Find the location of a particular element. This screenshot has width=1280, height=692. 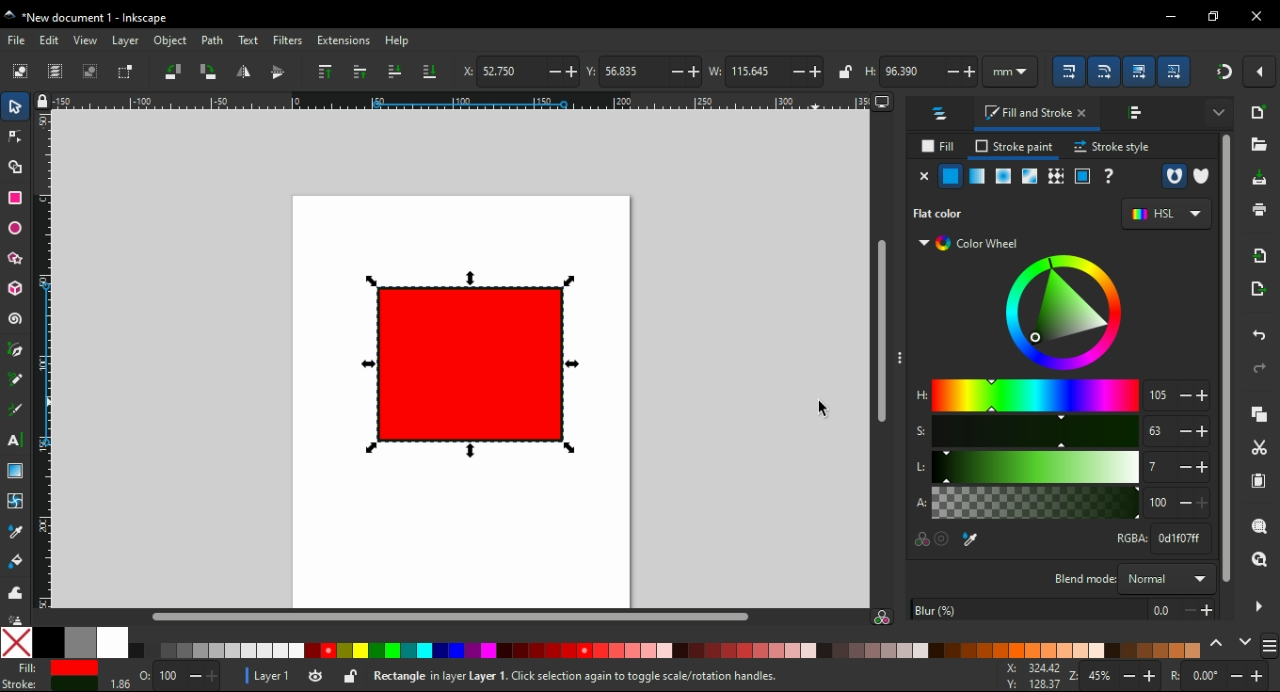

path is located at coordinates (212, 40).